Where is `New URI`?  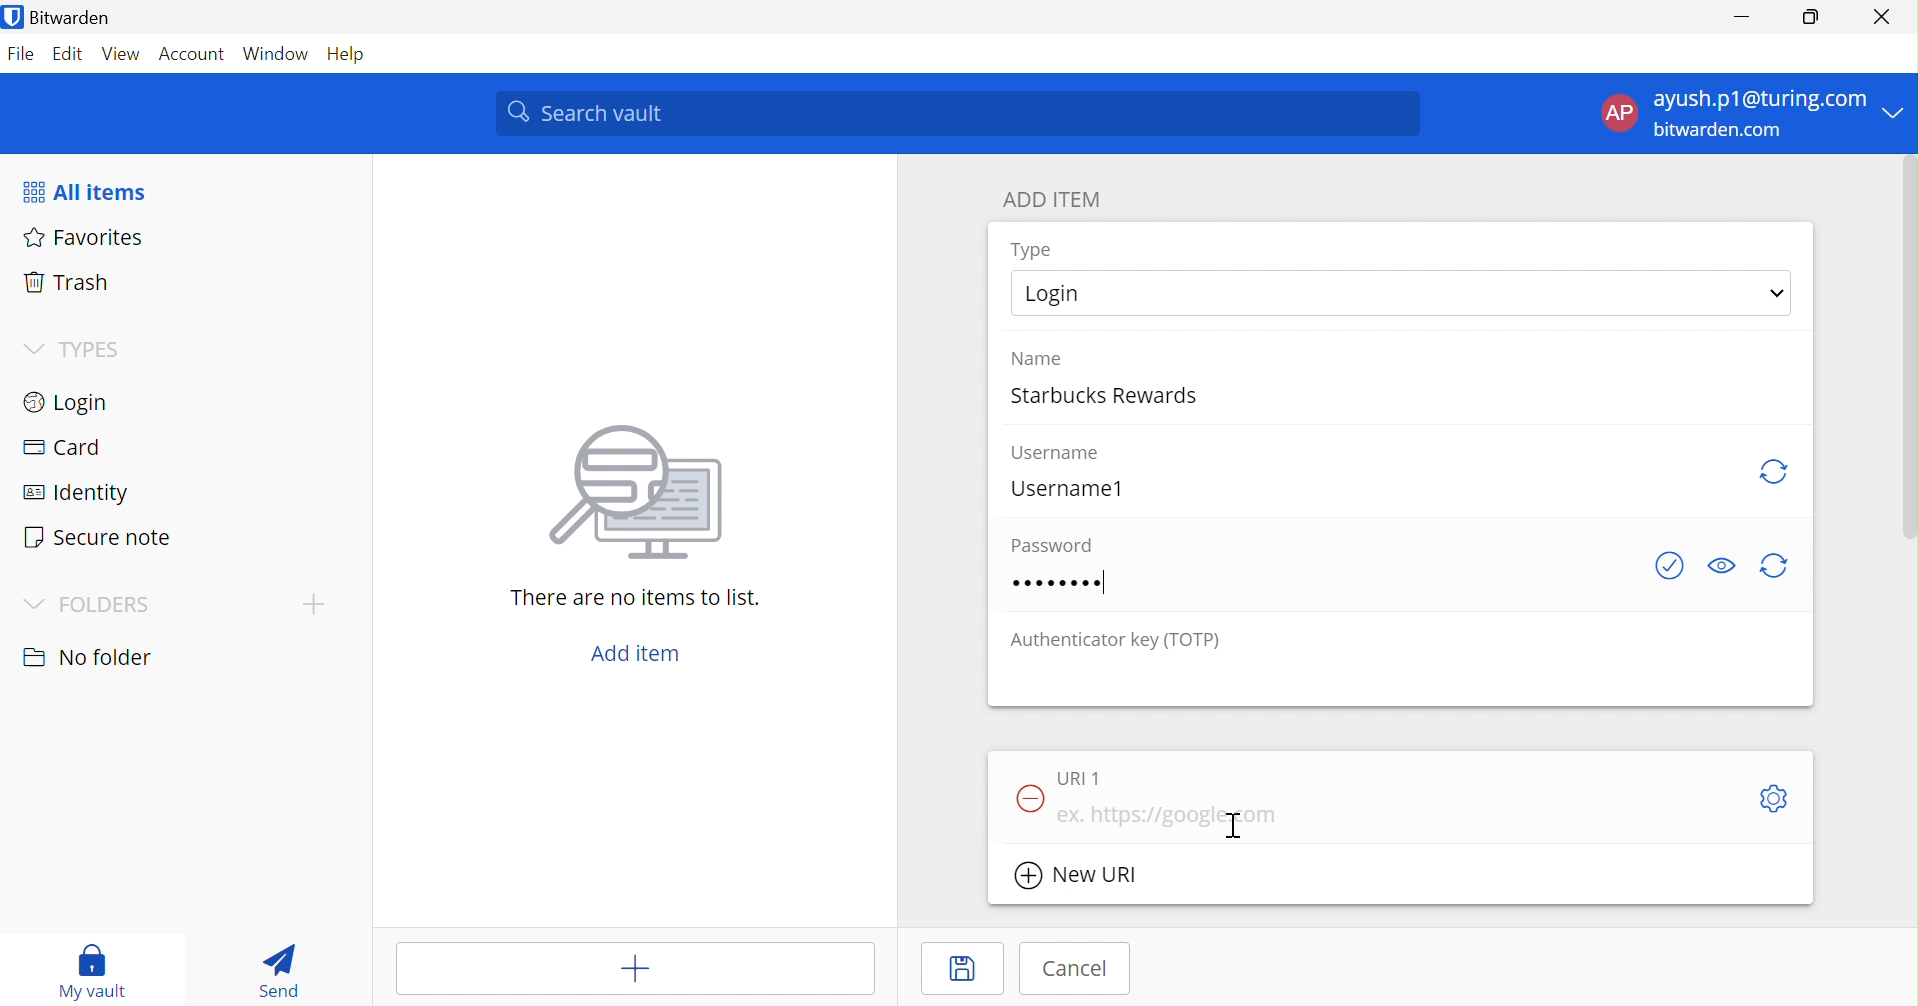
New URI is located at coordinates (1077, 878).